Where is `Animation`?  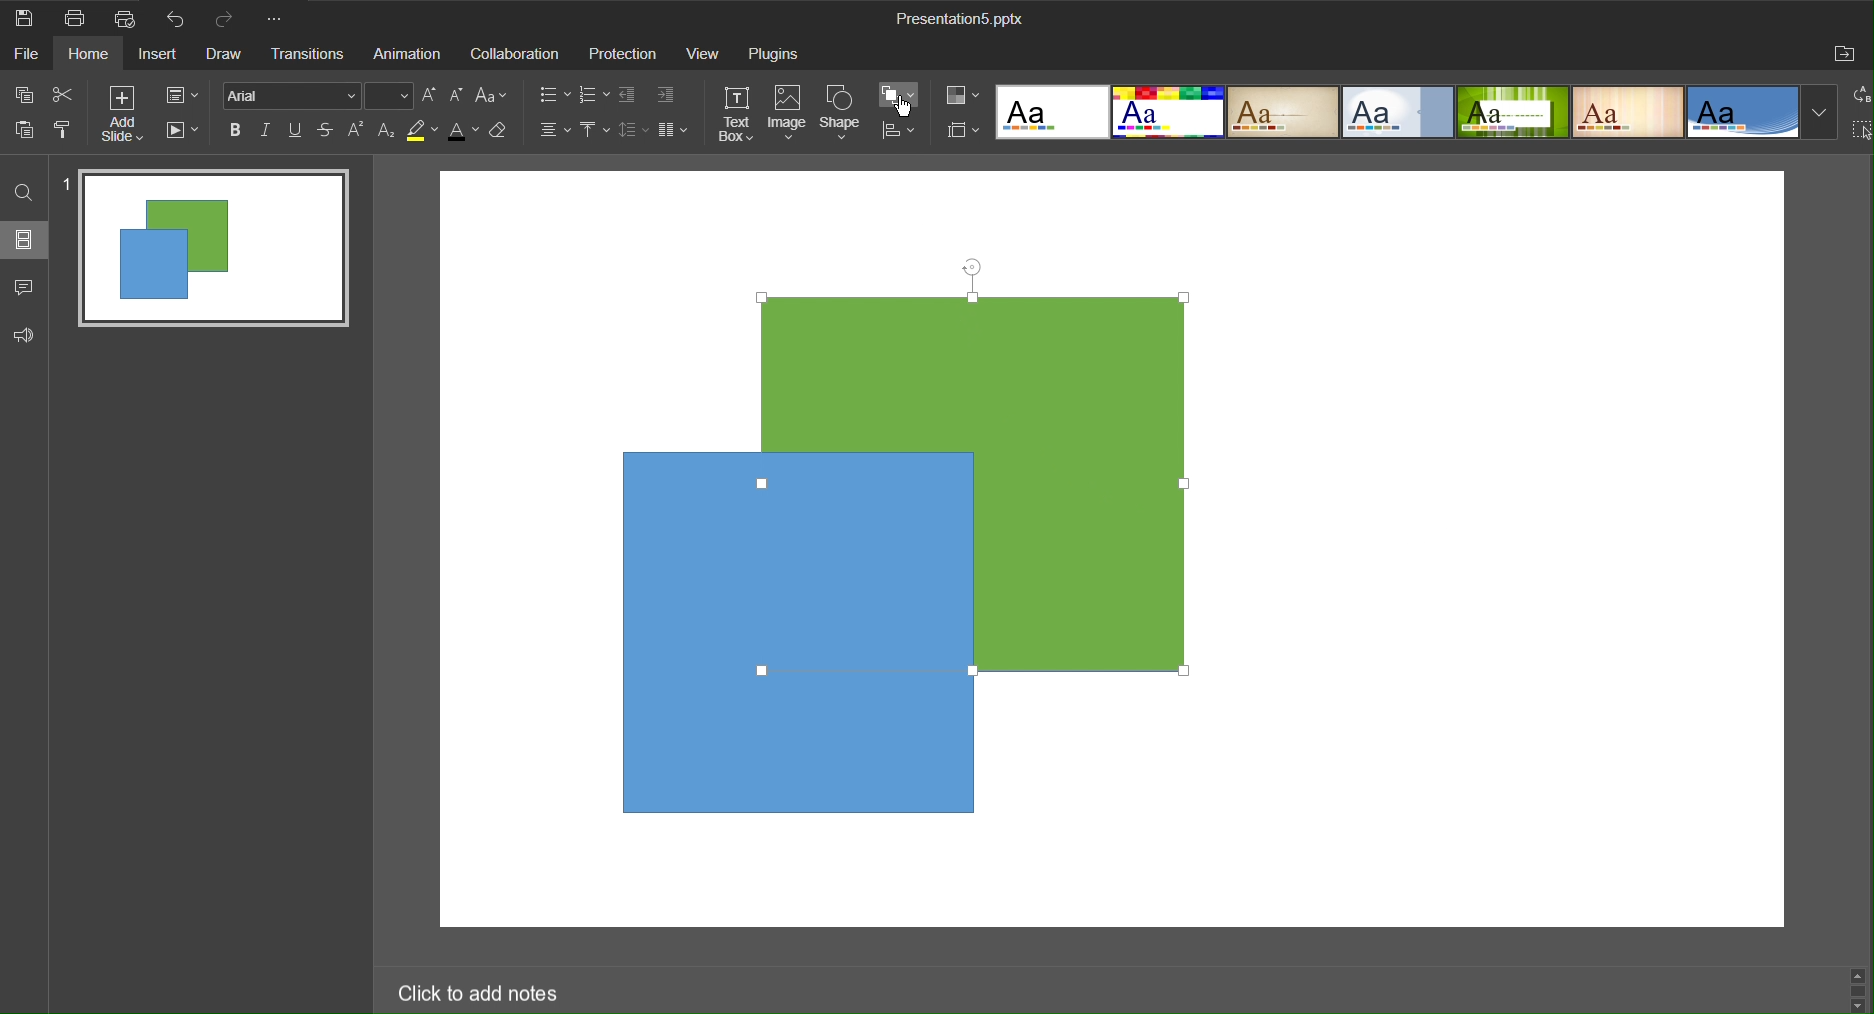 Animation is located at coordinates (410, 54).